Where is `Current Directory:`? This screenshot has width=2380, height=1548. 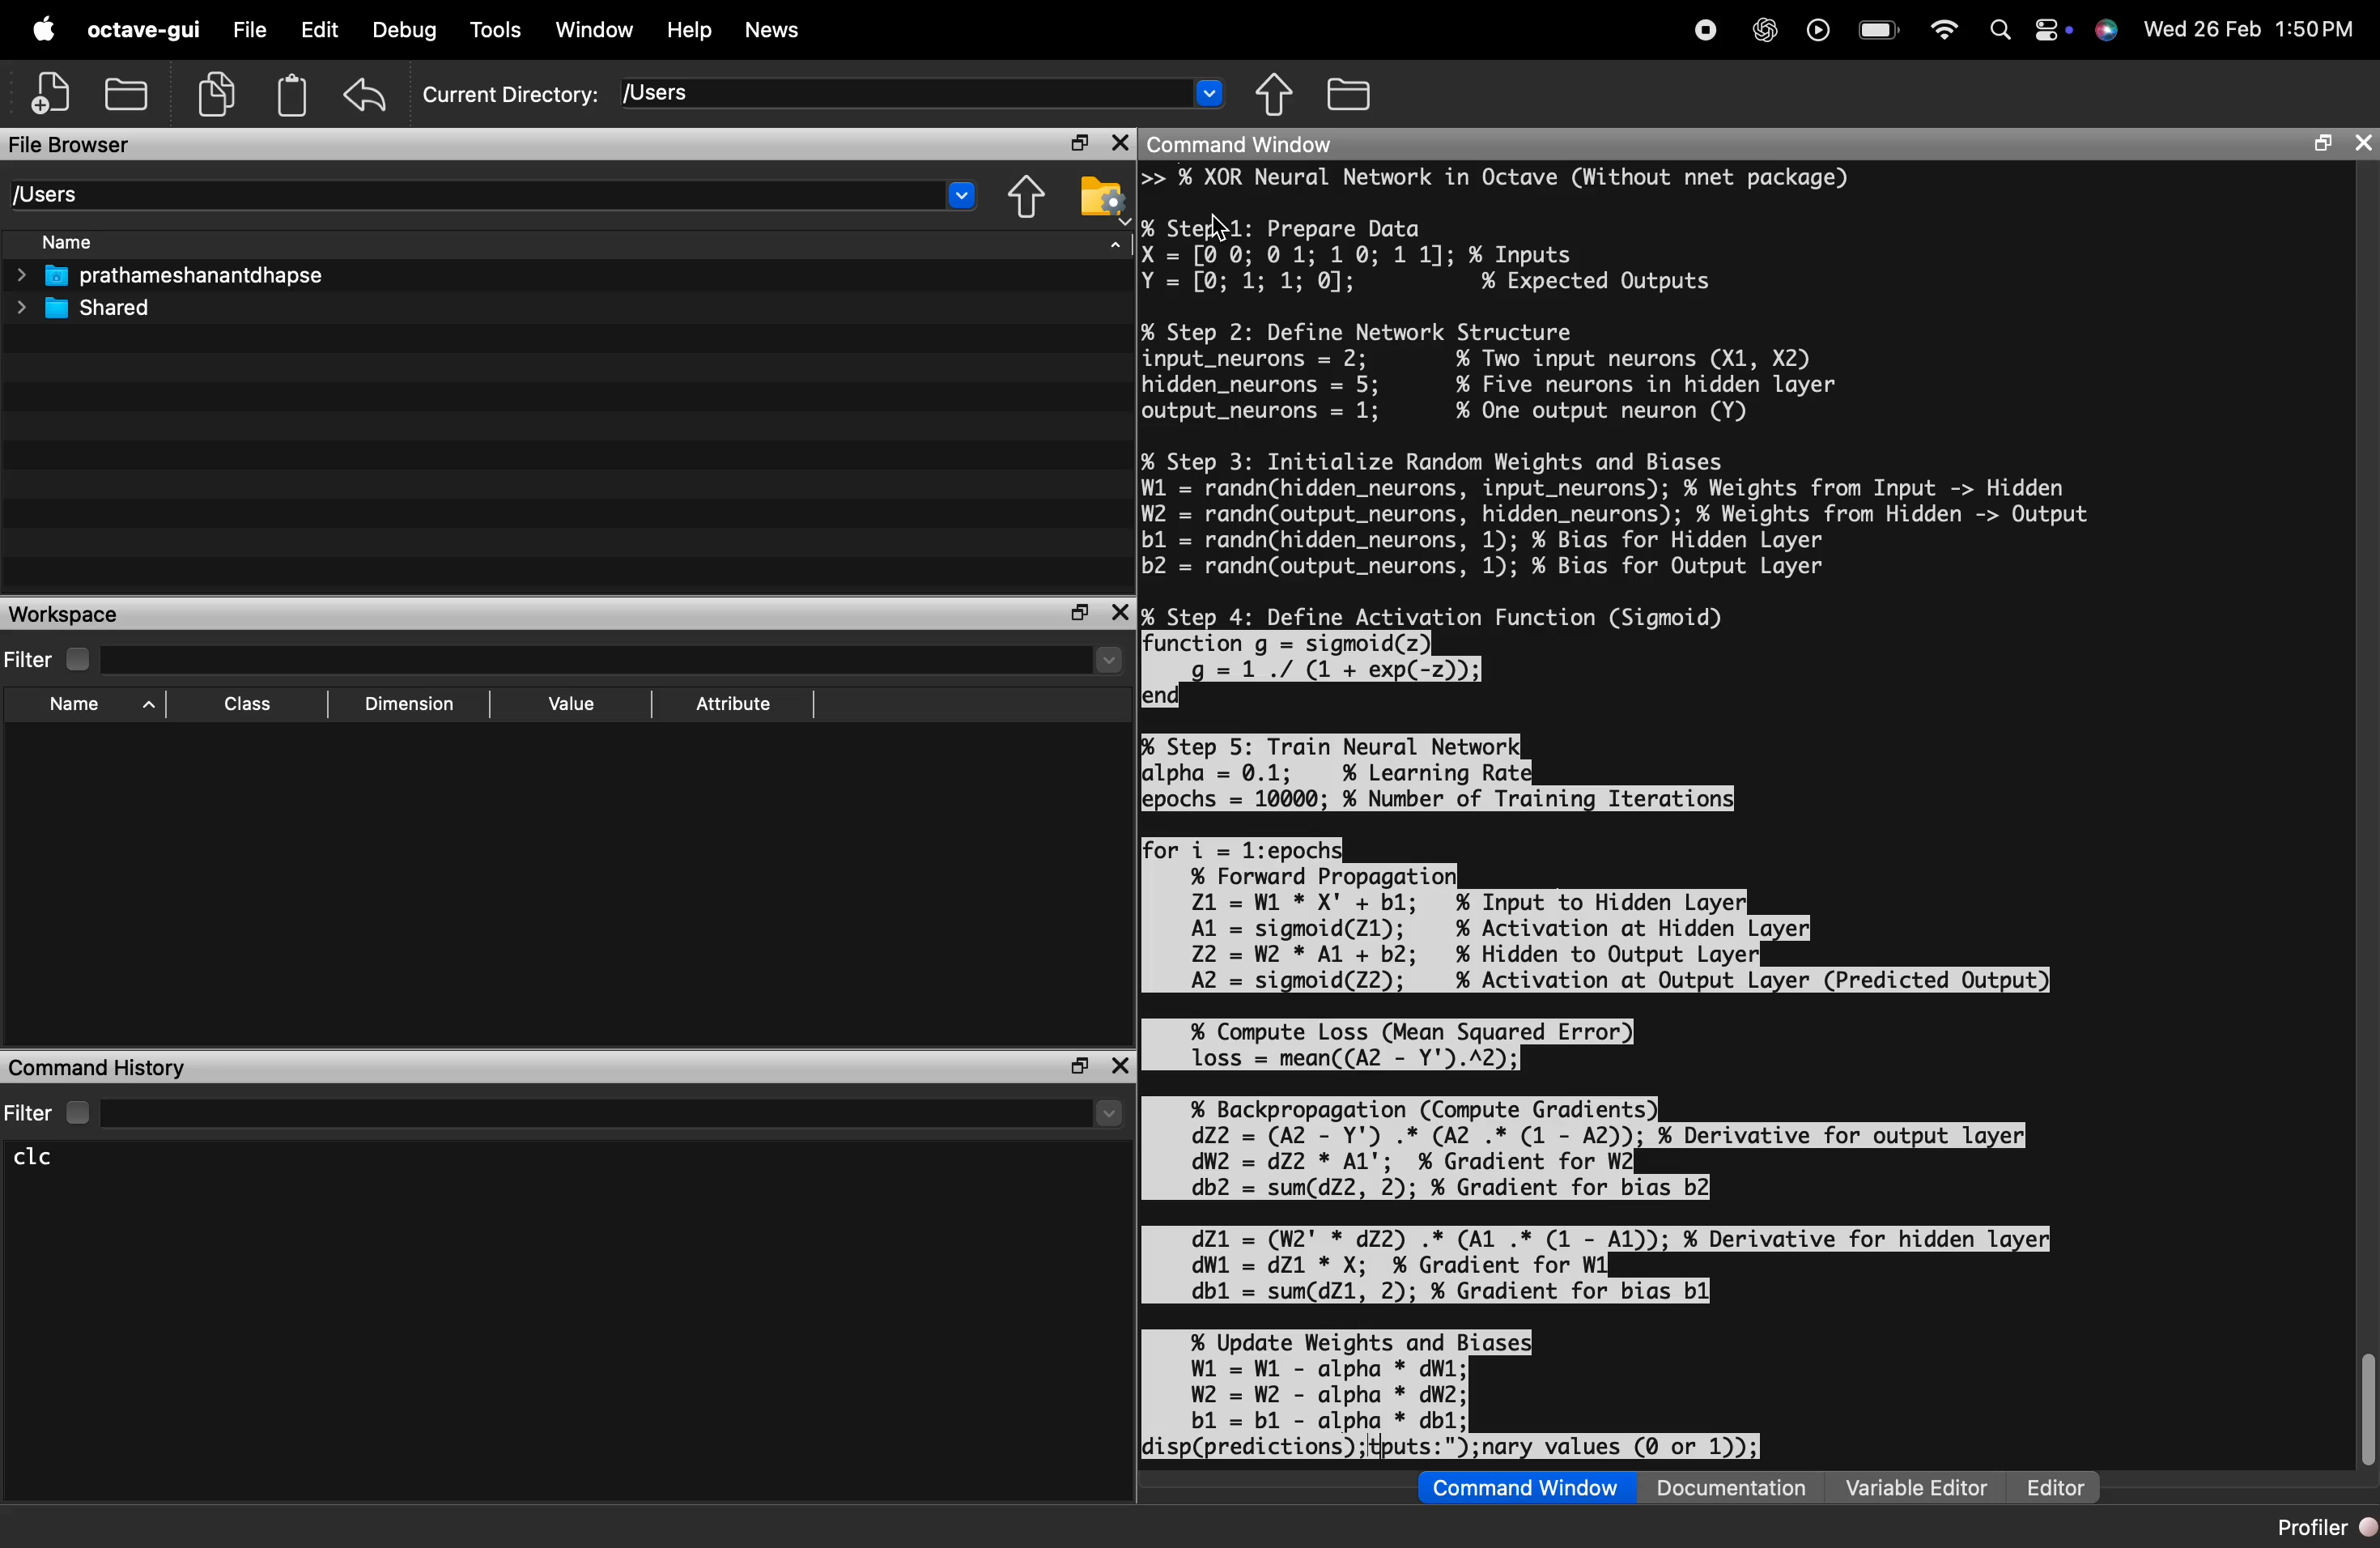 Current Directory: is located at coordinates (511, 95).